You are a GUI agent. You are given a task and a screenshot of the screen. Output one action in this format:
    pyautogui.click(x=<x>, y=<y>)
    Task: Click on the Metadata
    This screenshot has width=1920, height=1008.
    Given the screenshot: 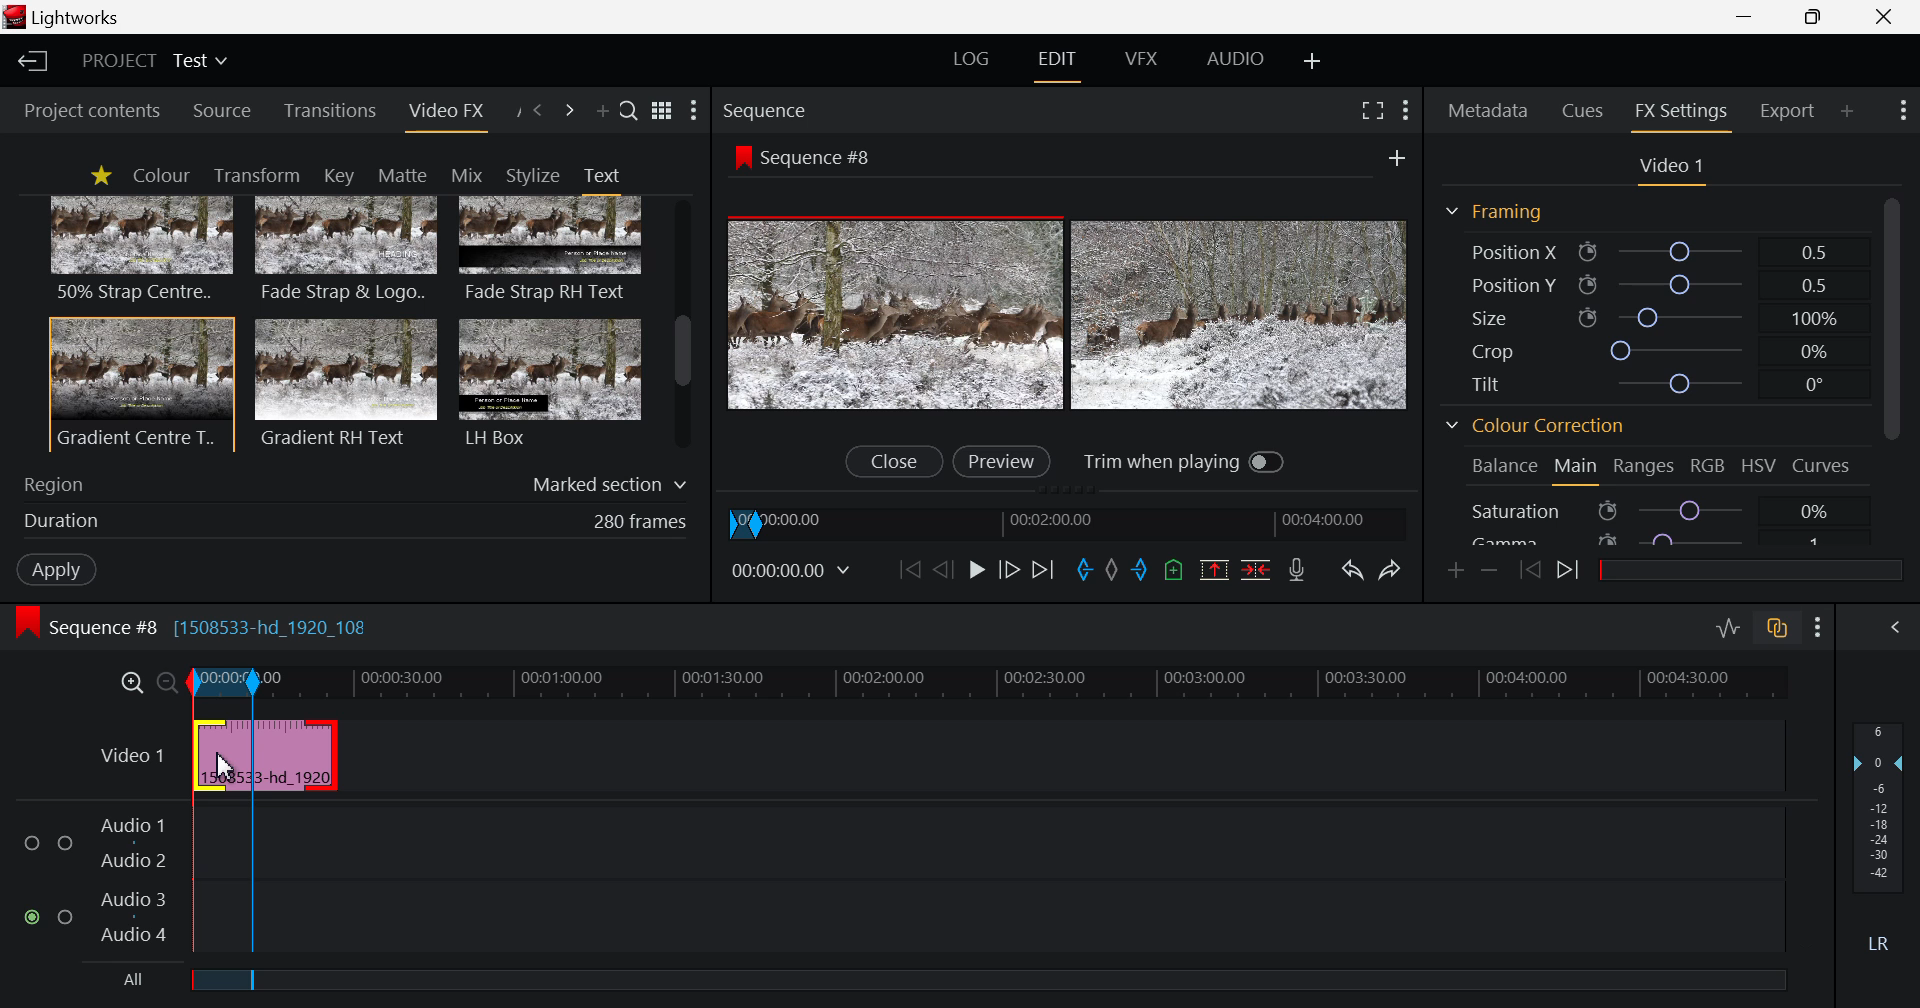 What is the action you would take?
    pyautogui.click(x=1490, y=107)
    